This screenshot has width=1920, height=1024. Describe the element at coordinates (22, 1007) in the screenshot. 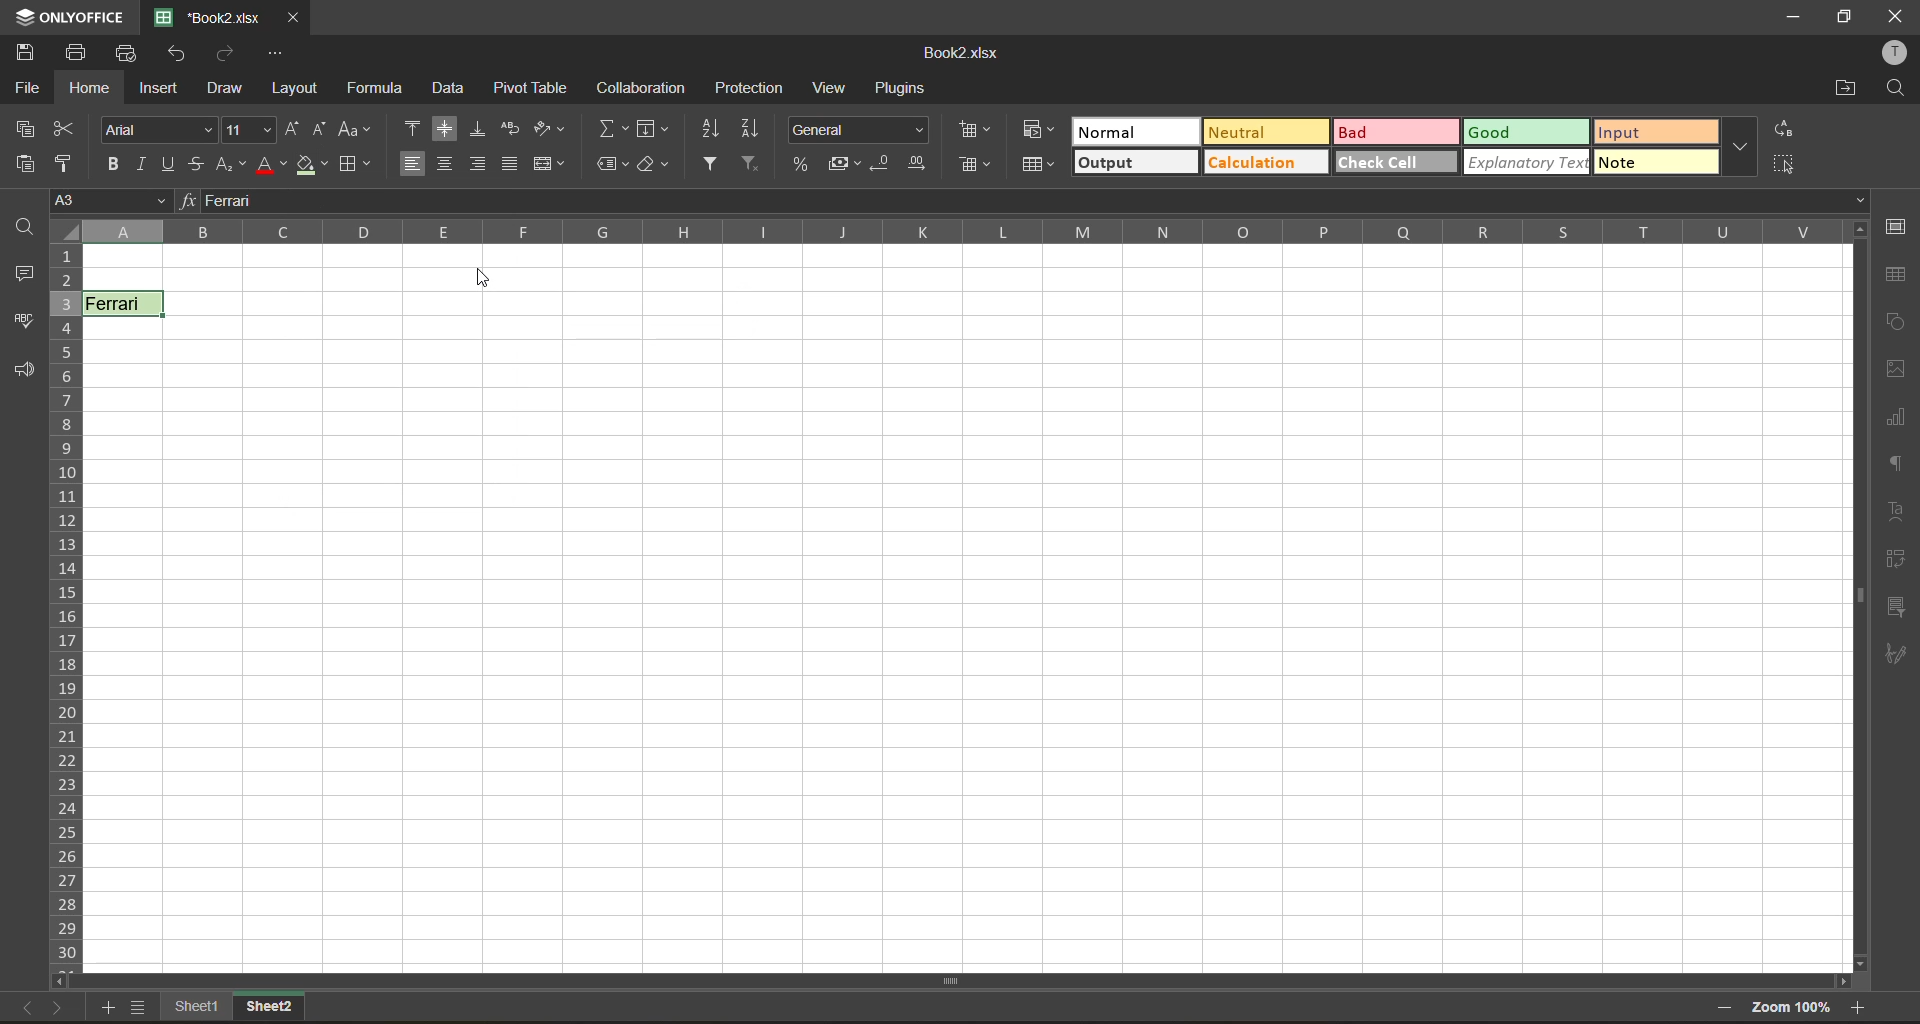

I see `previous` at that location.